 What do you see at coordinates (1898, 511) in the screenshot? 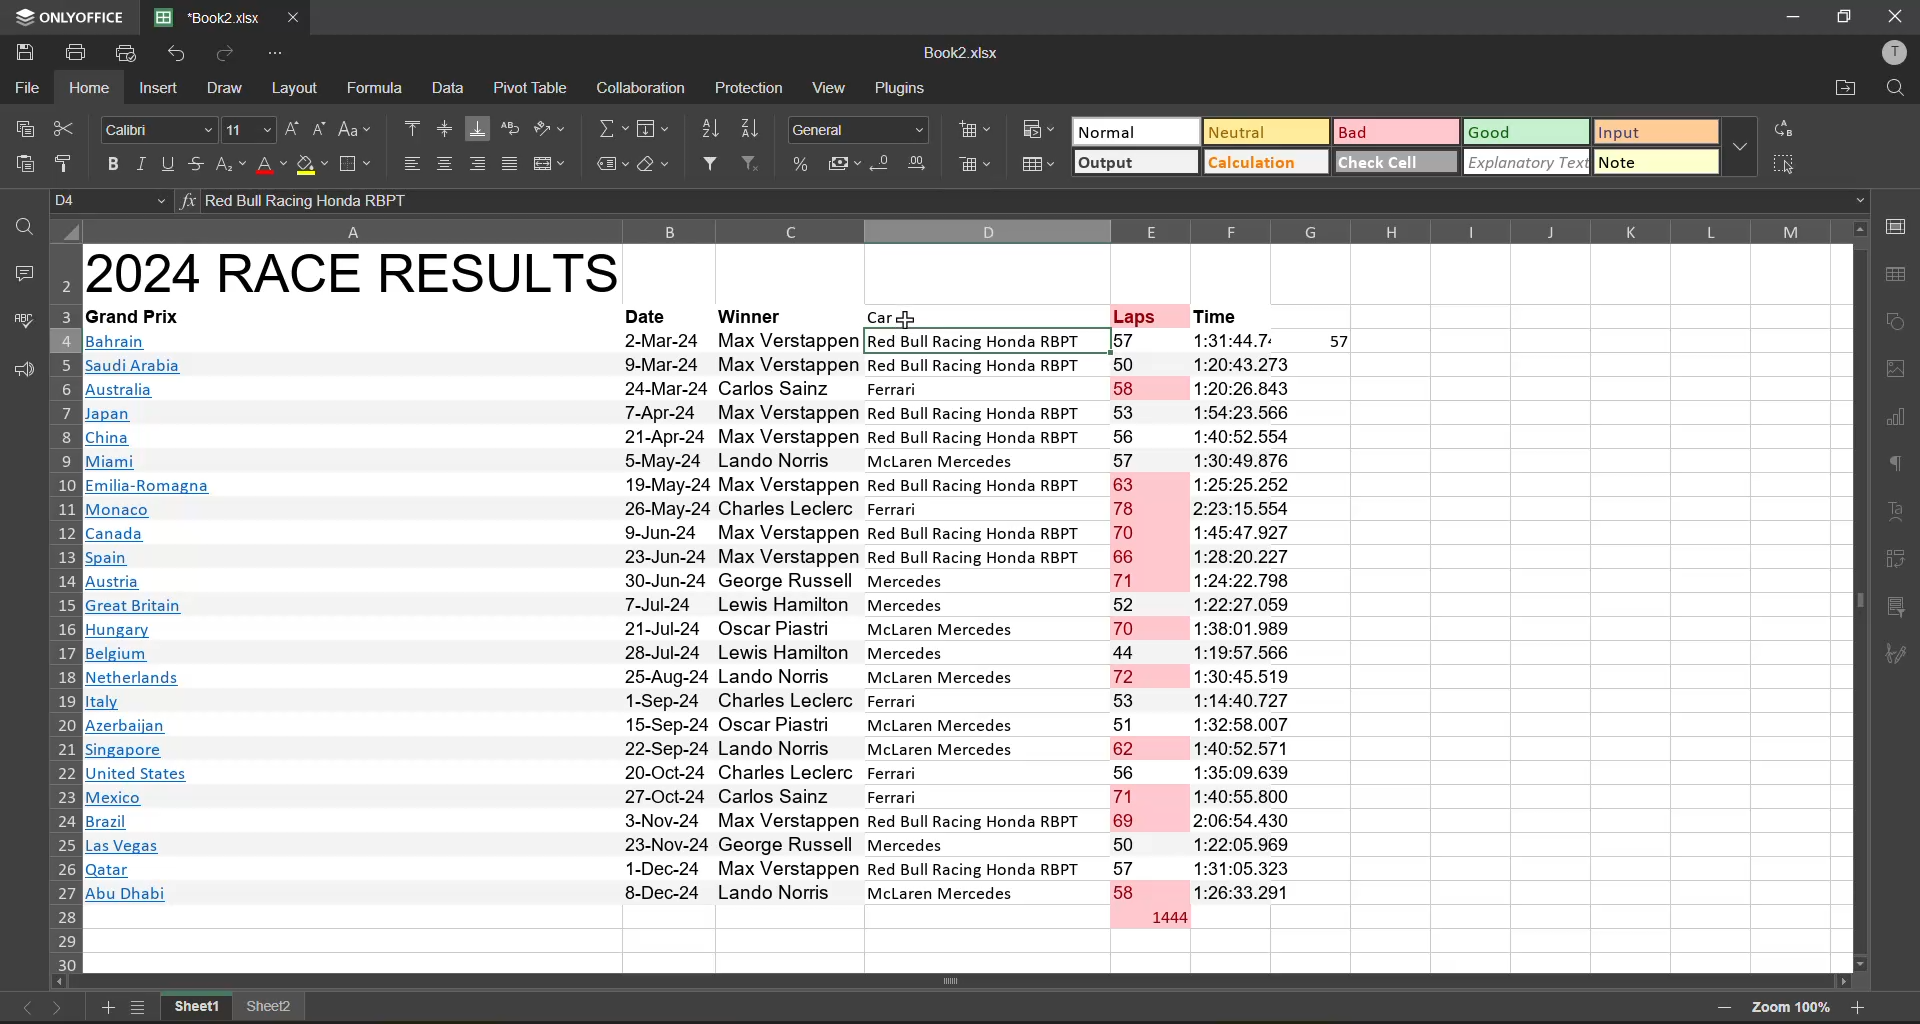
I see `text` at bounding box center [1898, 511].